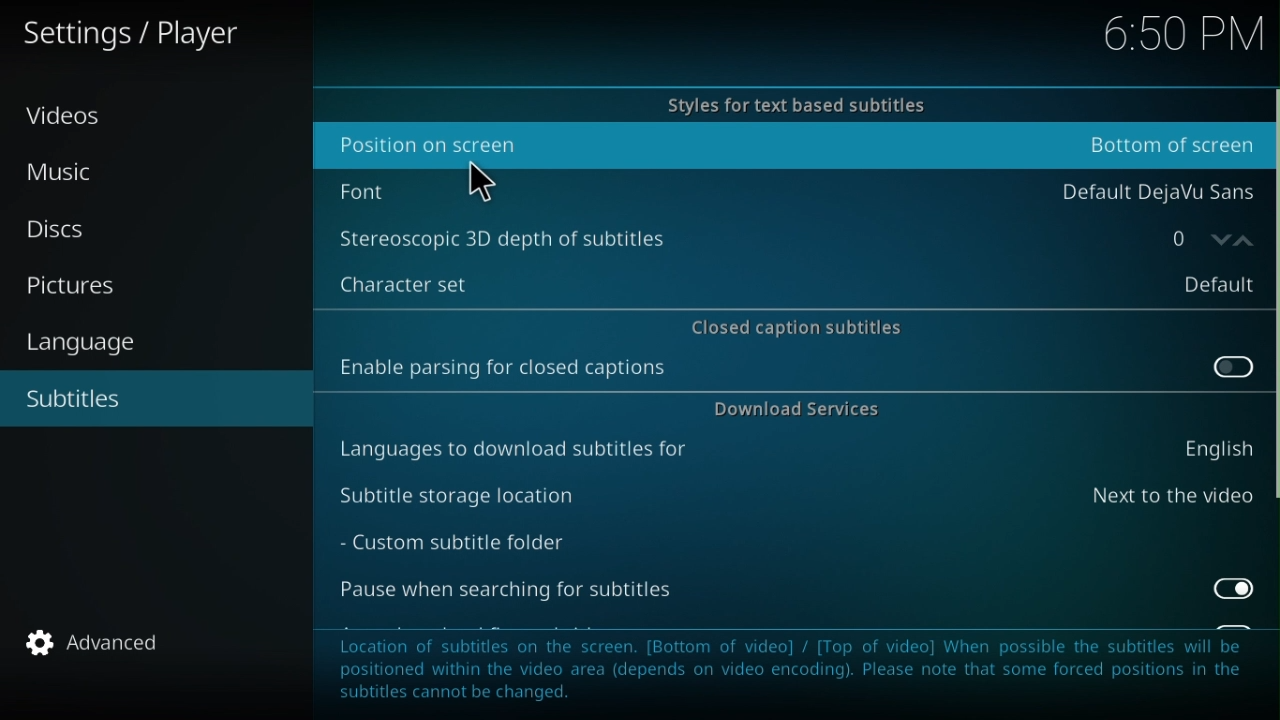 This screenshot has width=1280, height=720. What do you see at coordinates (794, 496) in the screenshot?
I see `Subtitle storage loaction` at bounding box center [794, 496].